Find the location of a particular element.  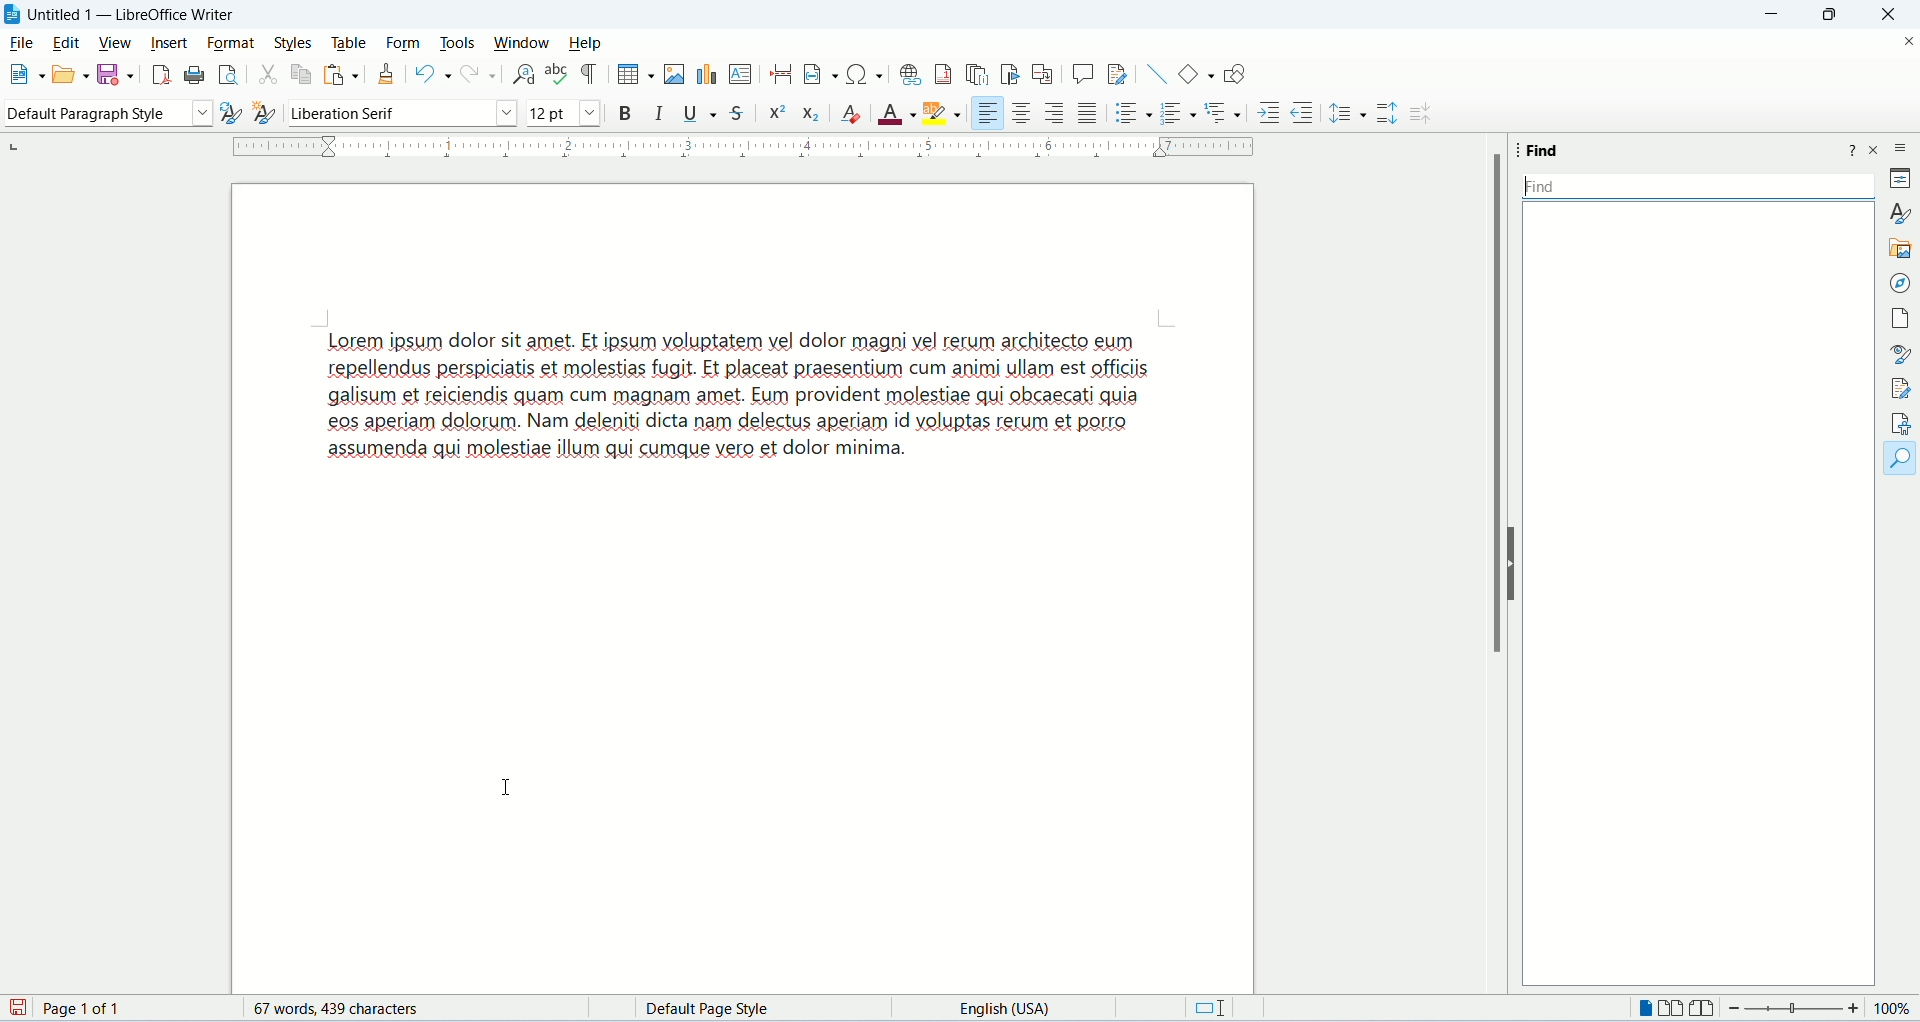

sidebar is located at coordinates (1900, 147).